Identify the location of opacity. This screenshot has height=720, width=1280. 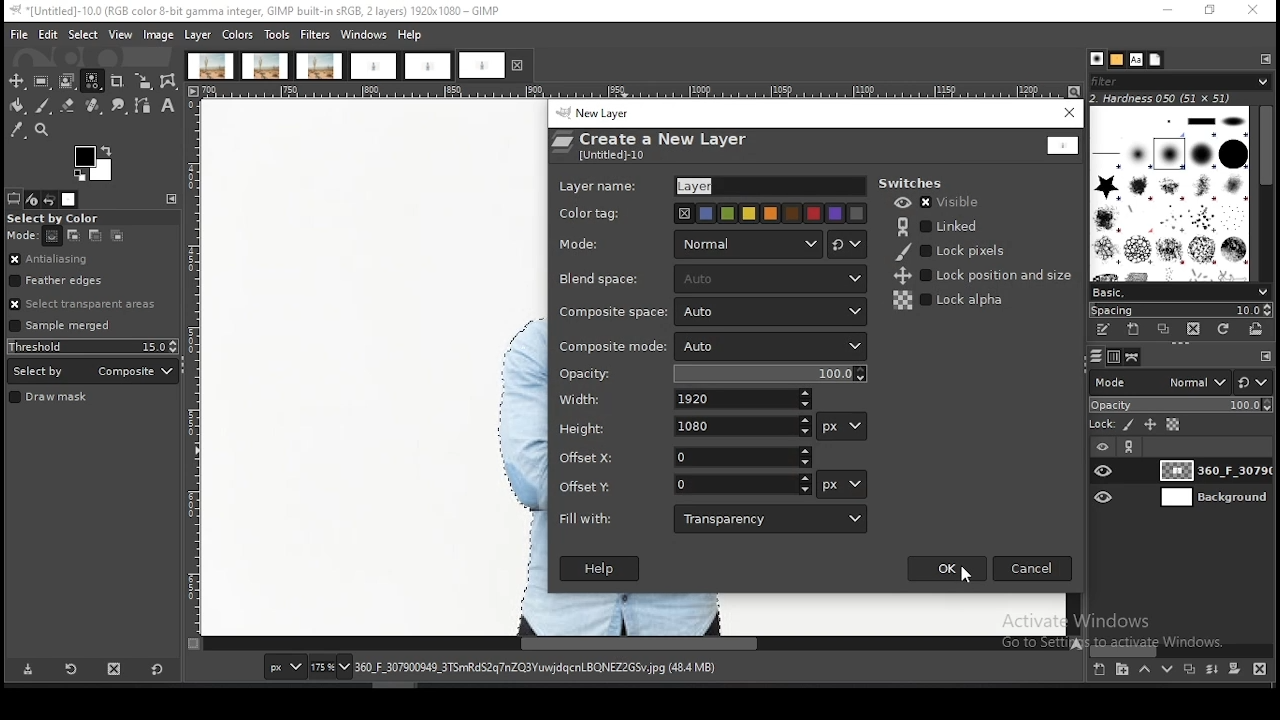
(771, 374).